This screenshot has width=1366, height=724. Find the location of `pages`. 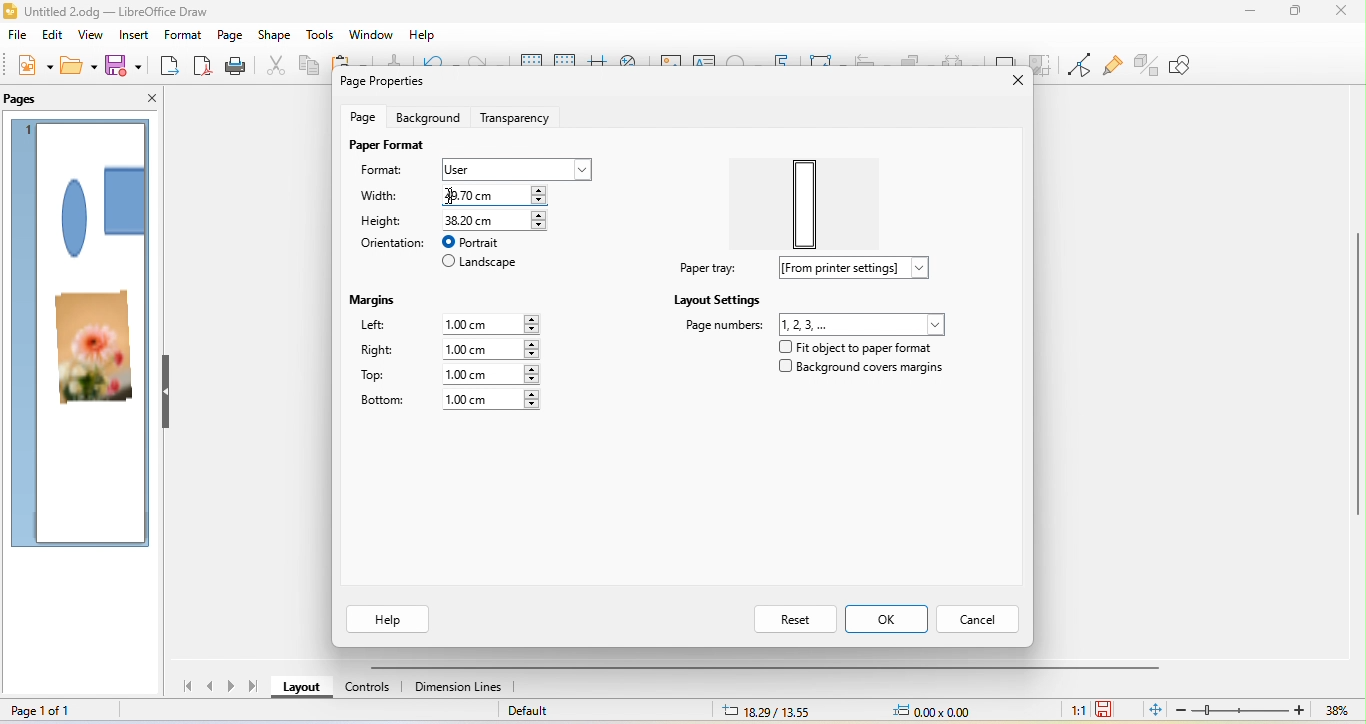

pages is located at coordinates (35, 97).